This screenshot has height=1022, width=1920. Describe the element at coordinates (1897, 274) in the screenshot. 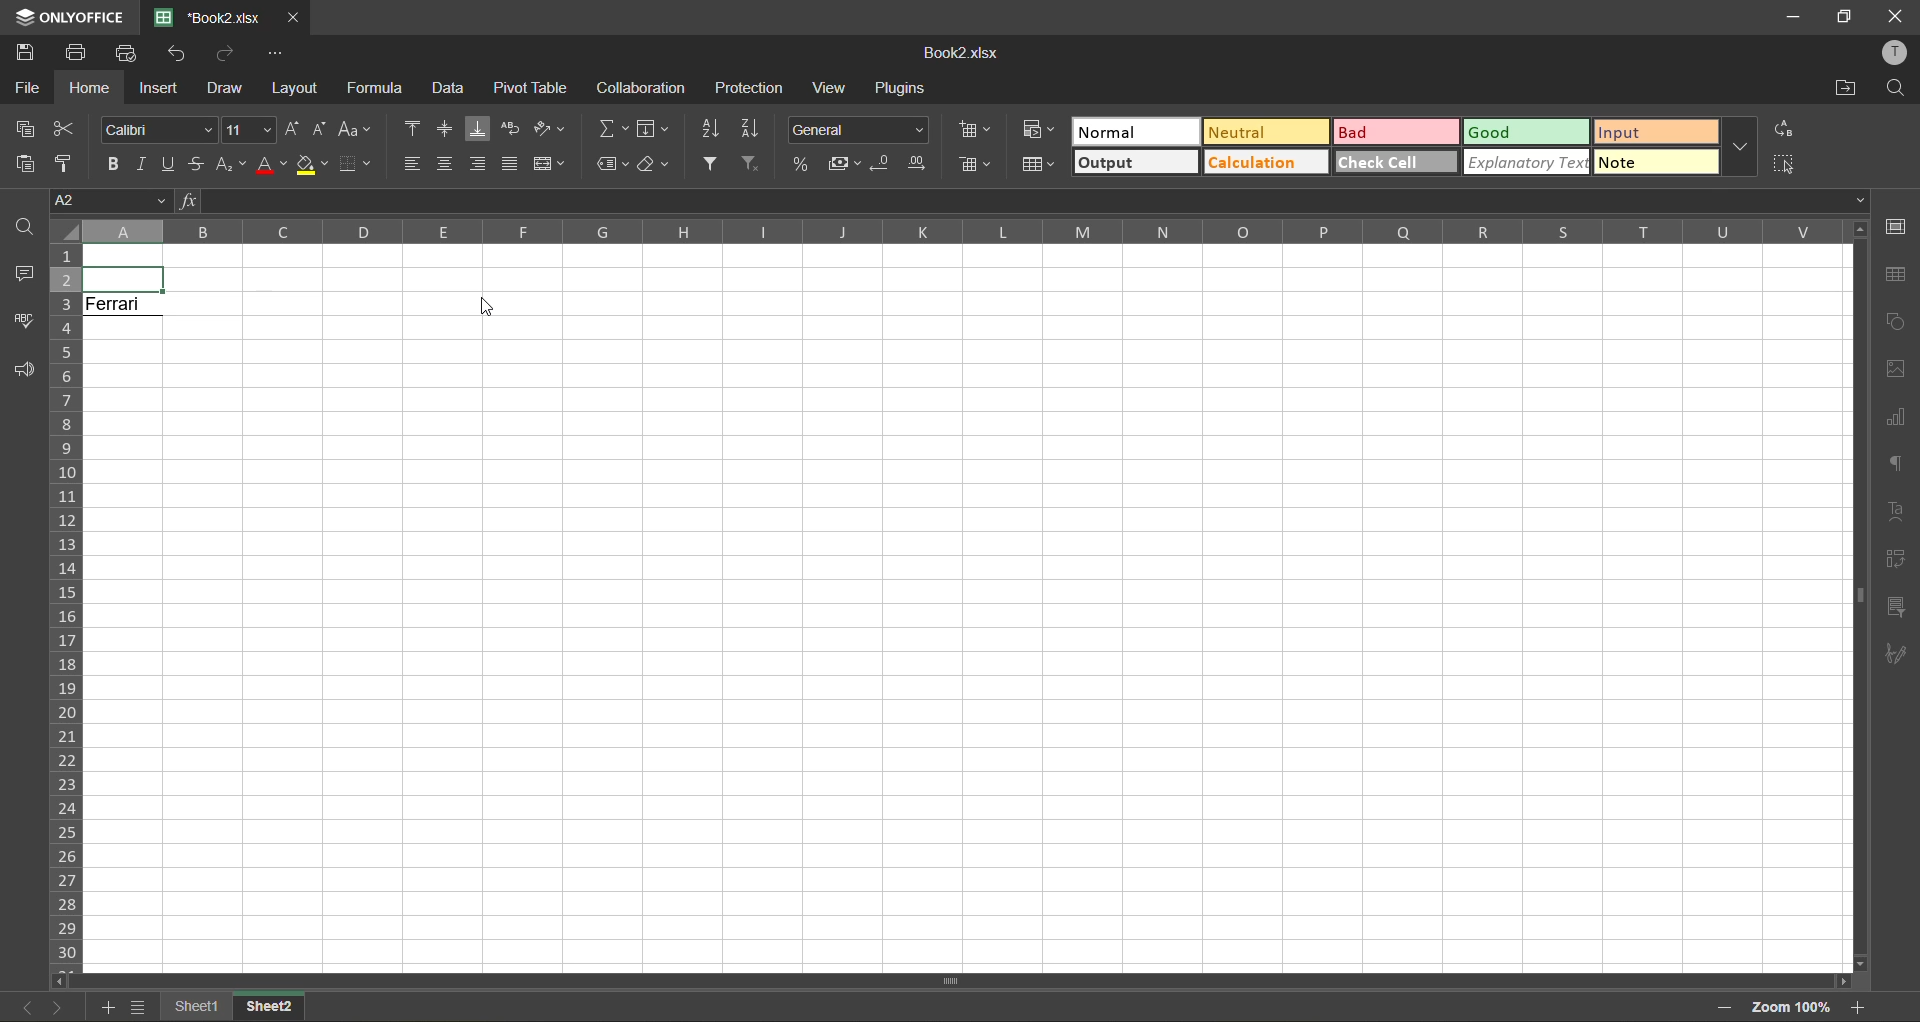

I see `table` at that location.